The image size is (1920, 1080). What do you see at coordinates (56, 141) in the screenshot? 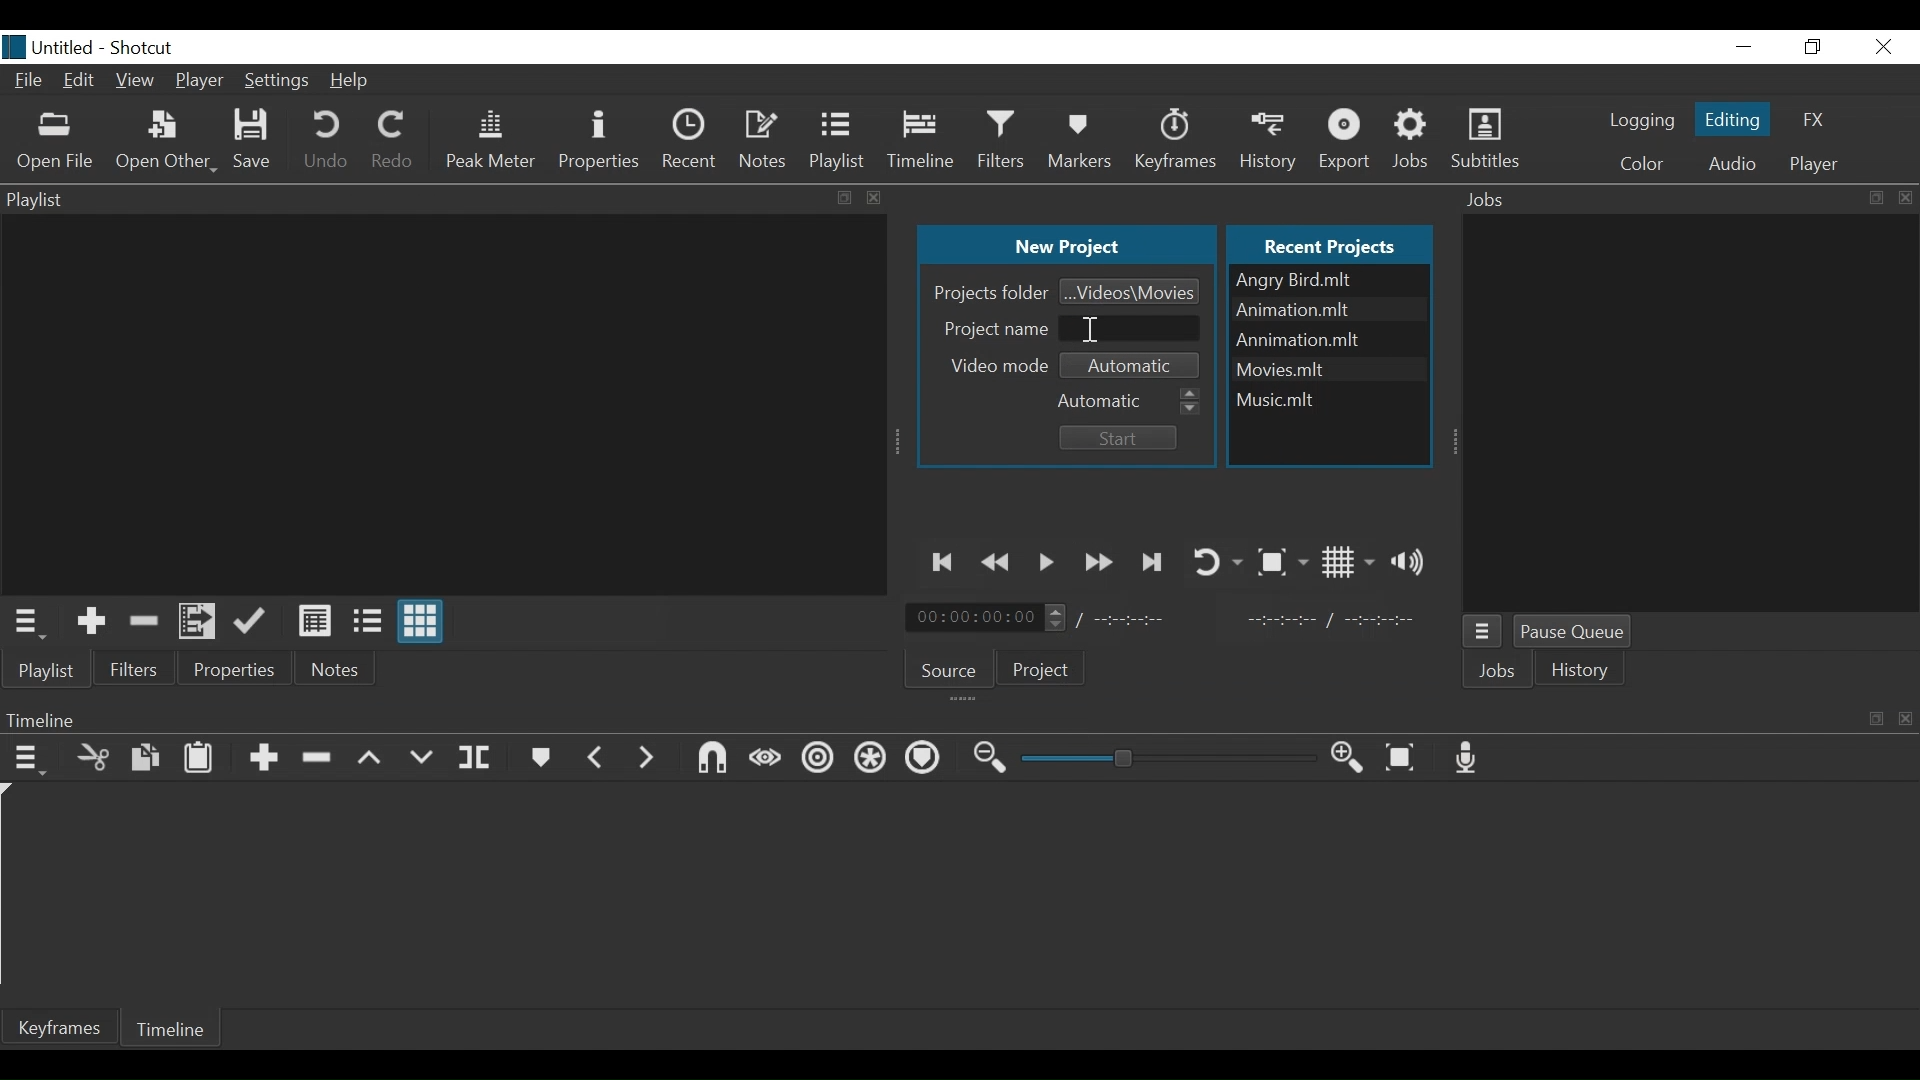
I see `Open File` at bounding box center [56, 141].